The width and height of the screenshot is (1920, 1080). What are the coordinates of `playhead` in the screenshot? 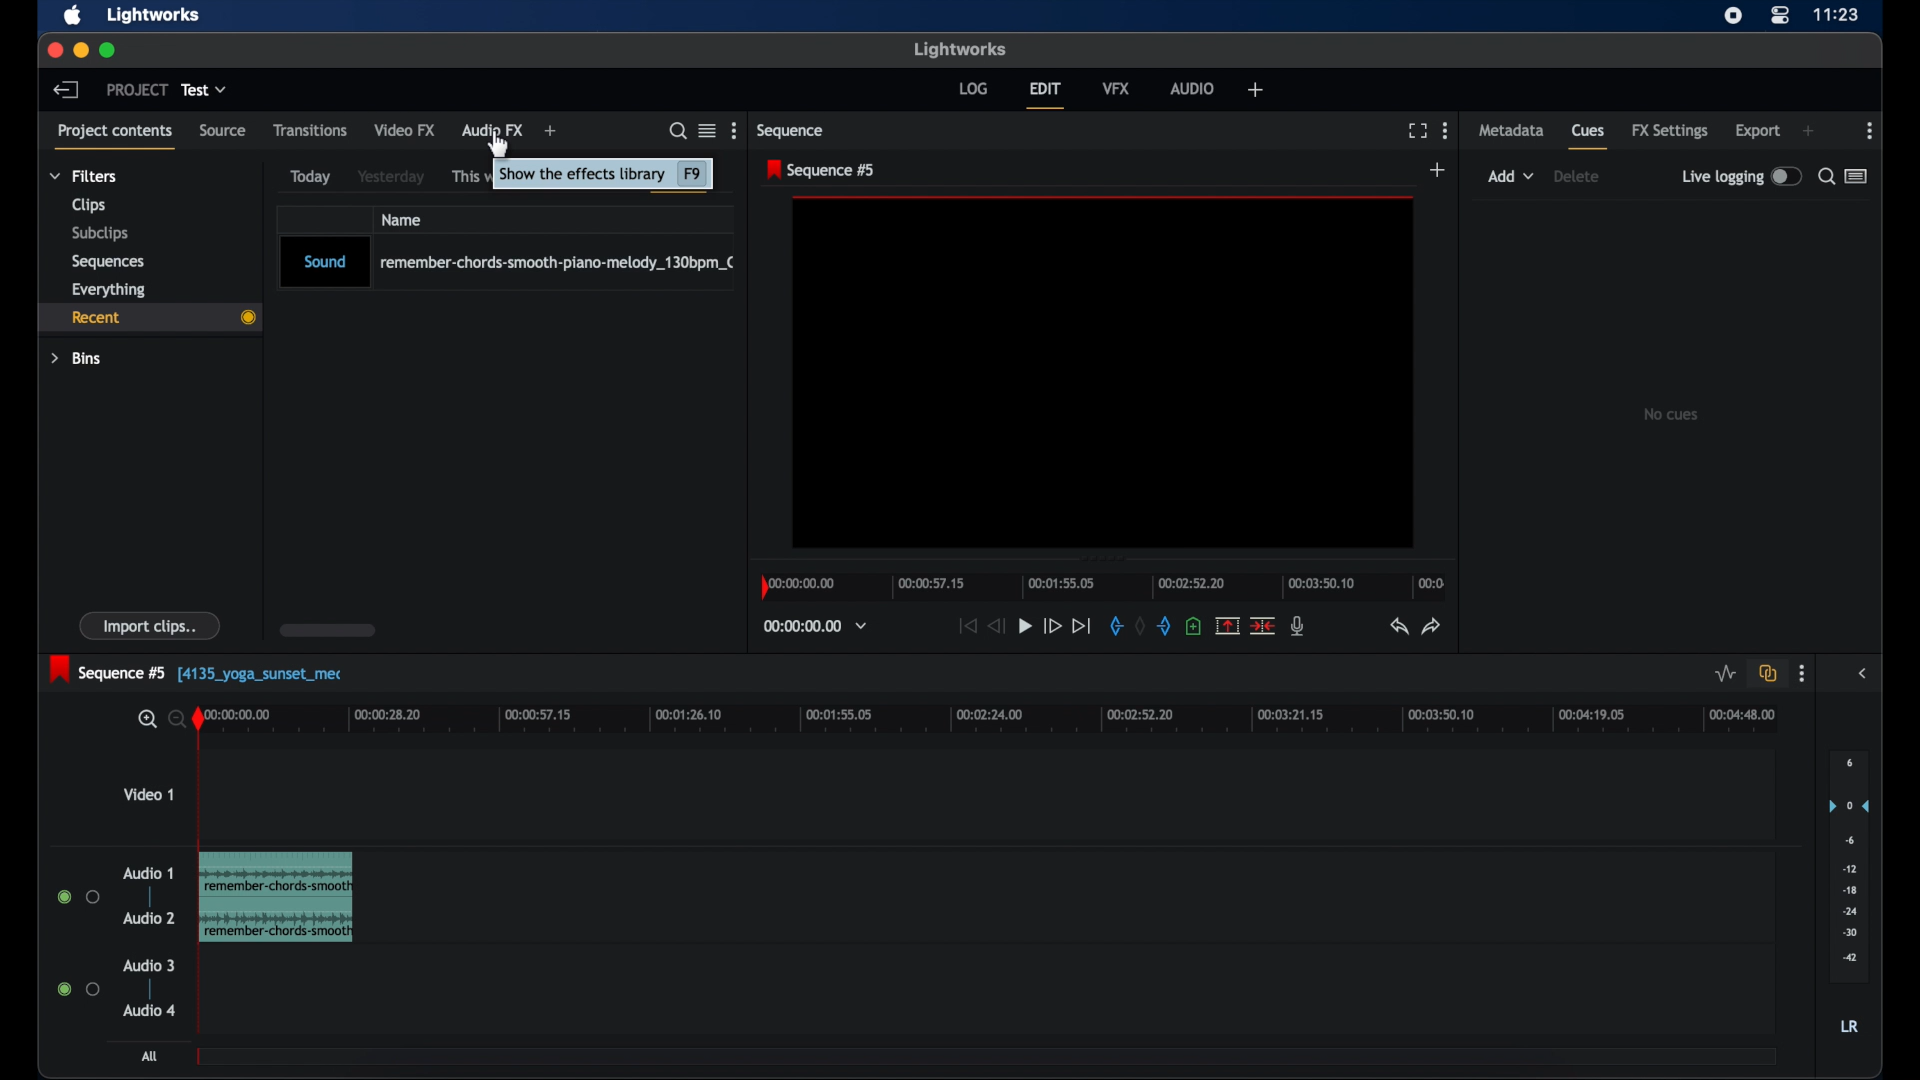 It's located at (198, 718).